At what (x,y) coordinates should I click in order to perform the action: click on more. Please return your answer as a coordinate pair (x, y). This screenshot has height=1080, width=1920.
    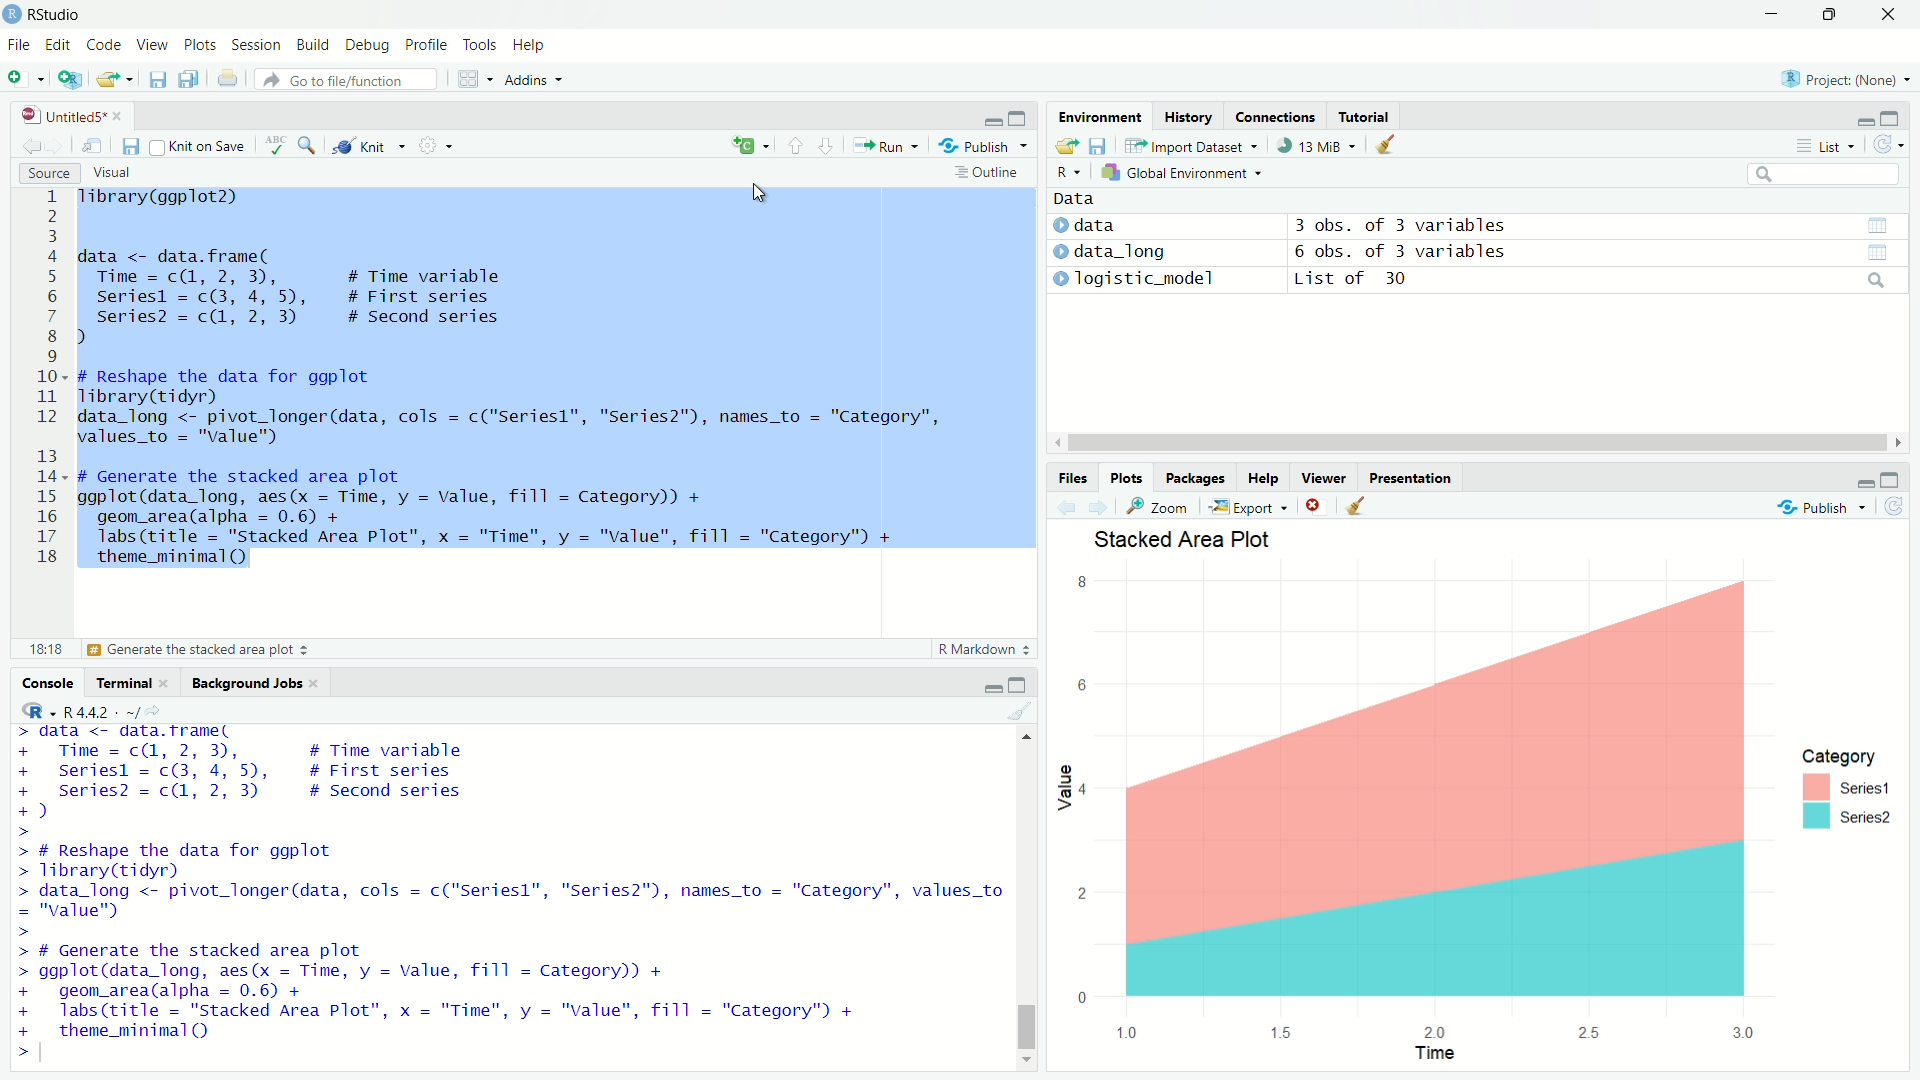
    Looking at the image, I should click on (1801, 149).